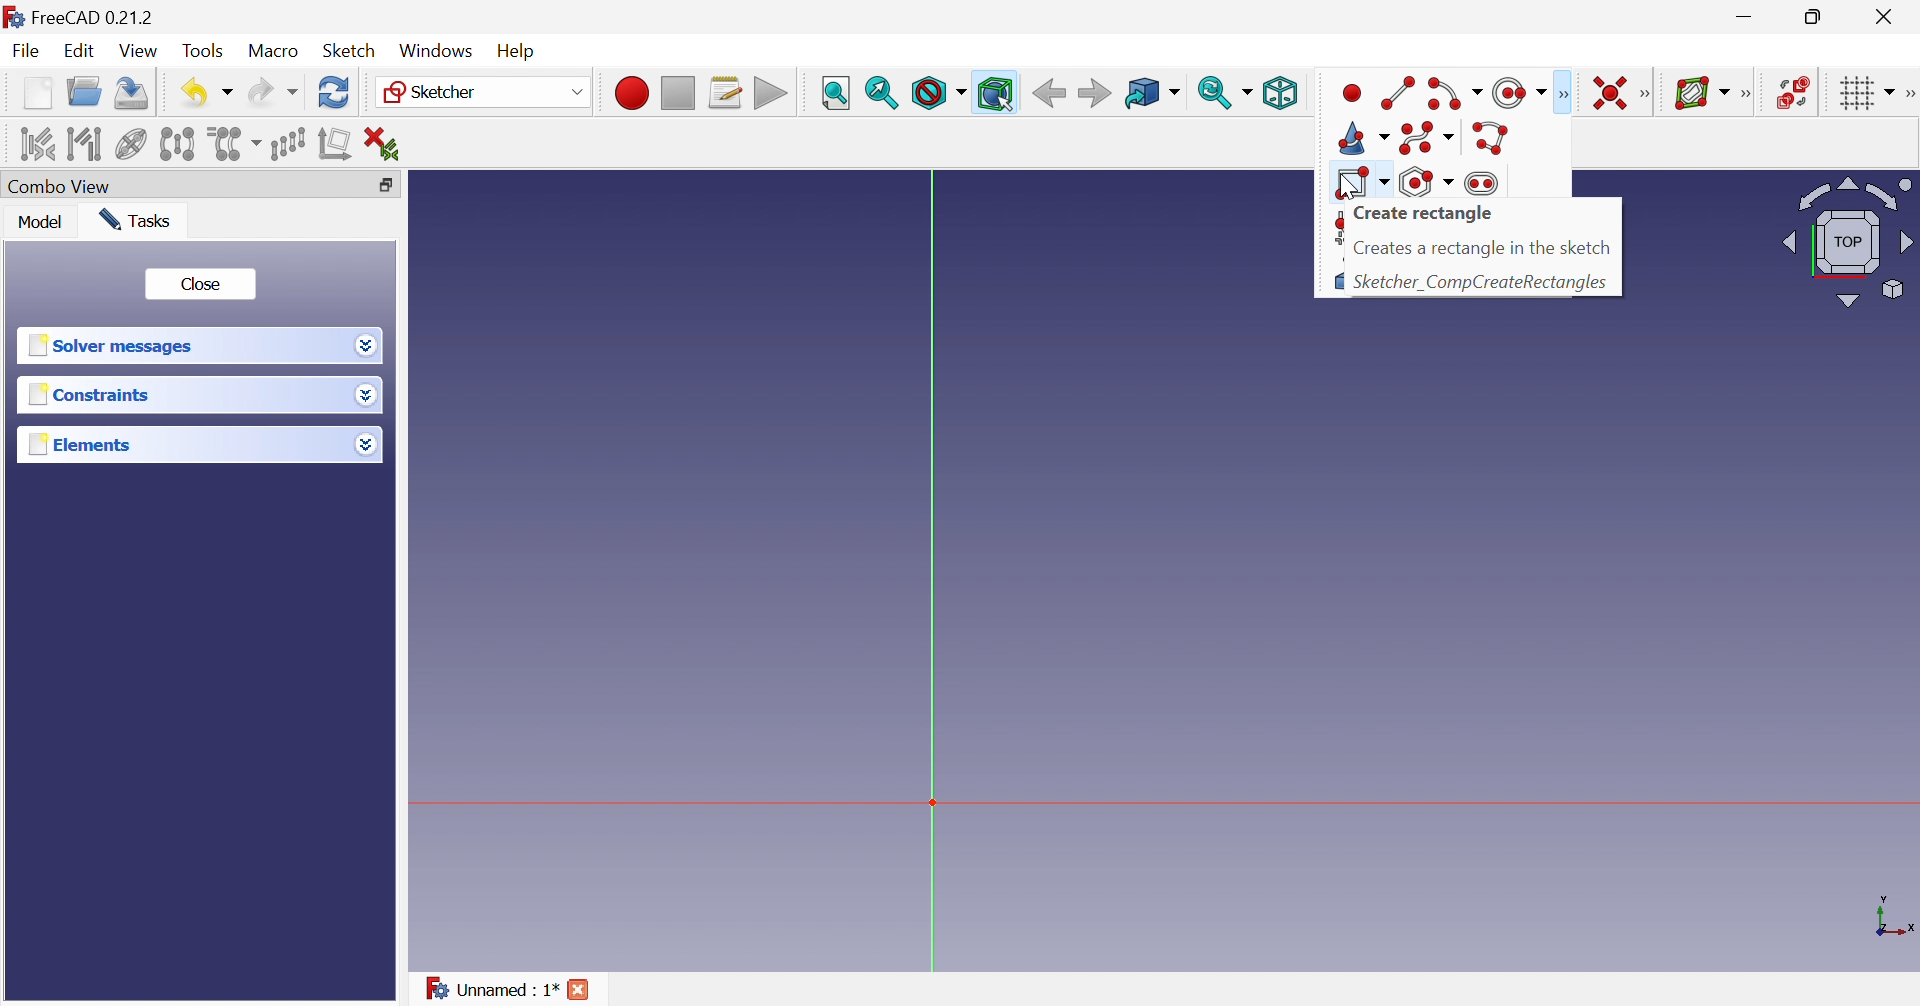 This screenshot has width=1920, height=1006. What do you see at coordinates (435, 52) in the screenshot?
I see `Windows` at bounding box center [435, 52].